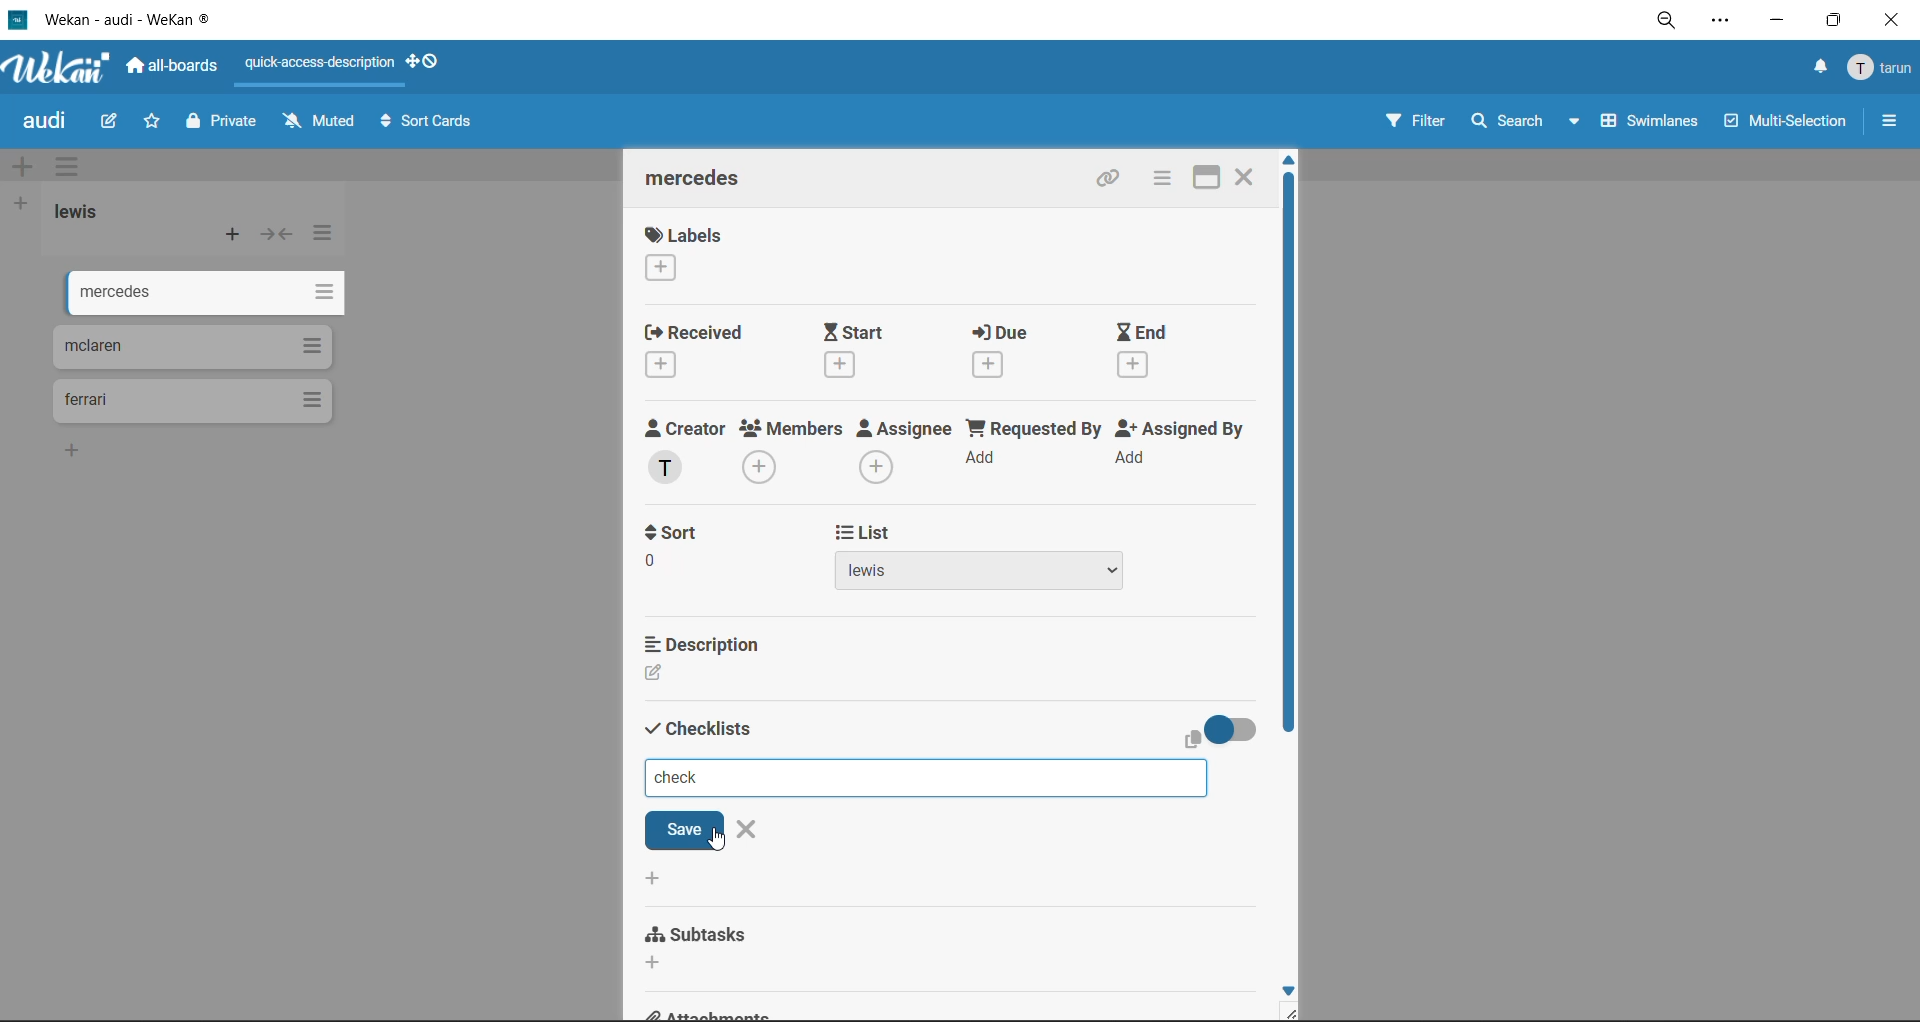 Image resolution: width=1920 pixels, height=1022 pixels. Describe the element at coordinates (1158, 180) in the screenshot. I see `card actions` at that location.